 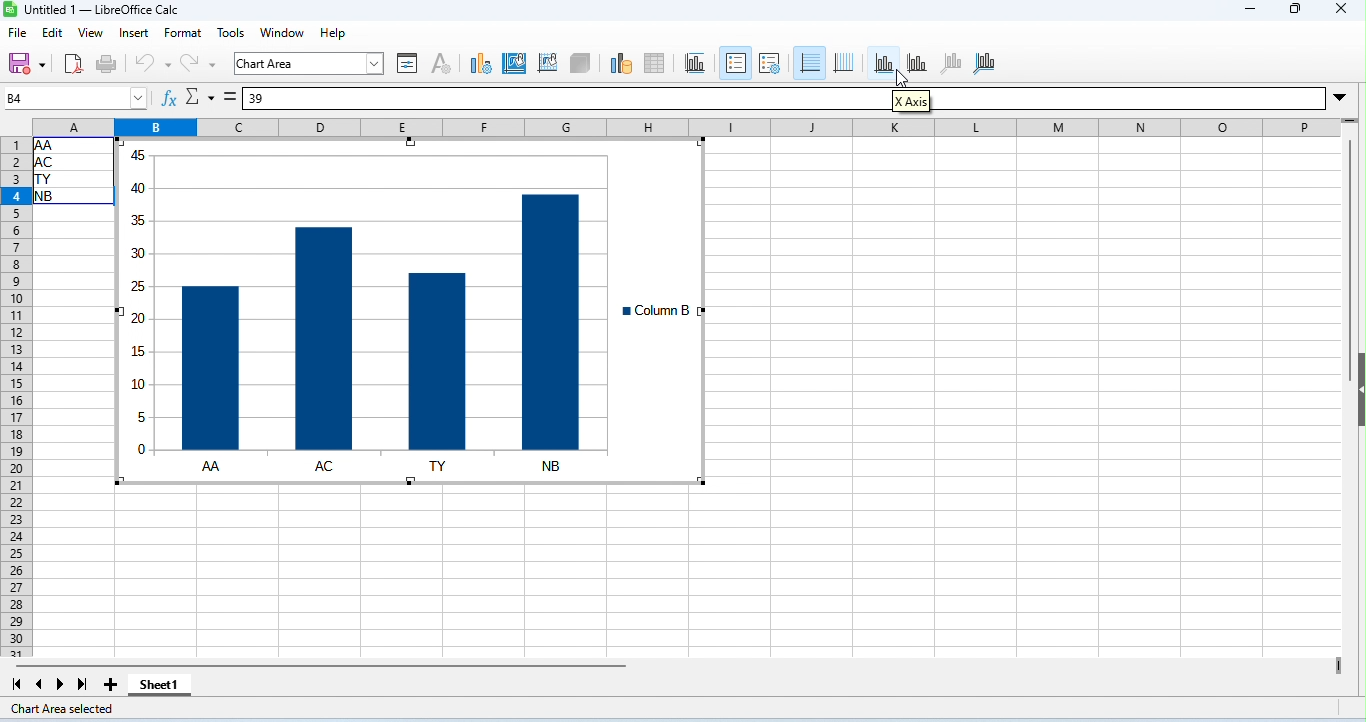 What do you see at coordinates (358, 295) in the screenshot?
I see `column chart appeared` at bounding box center [358, 295].